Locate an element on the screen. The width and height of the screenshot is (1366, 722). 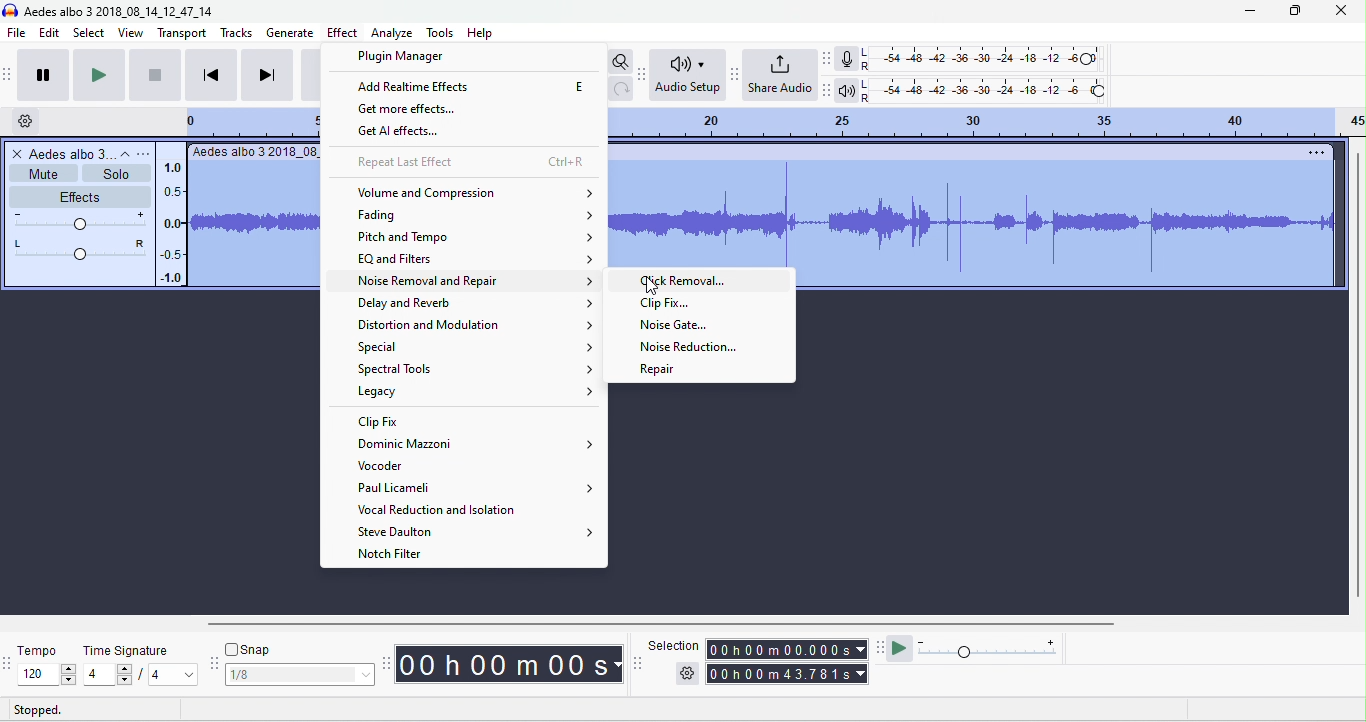
plugin manager is located at coordinates (405, 55).